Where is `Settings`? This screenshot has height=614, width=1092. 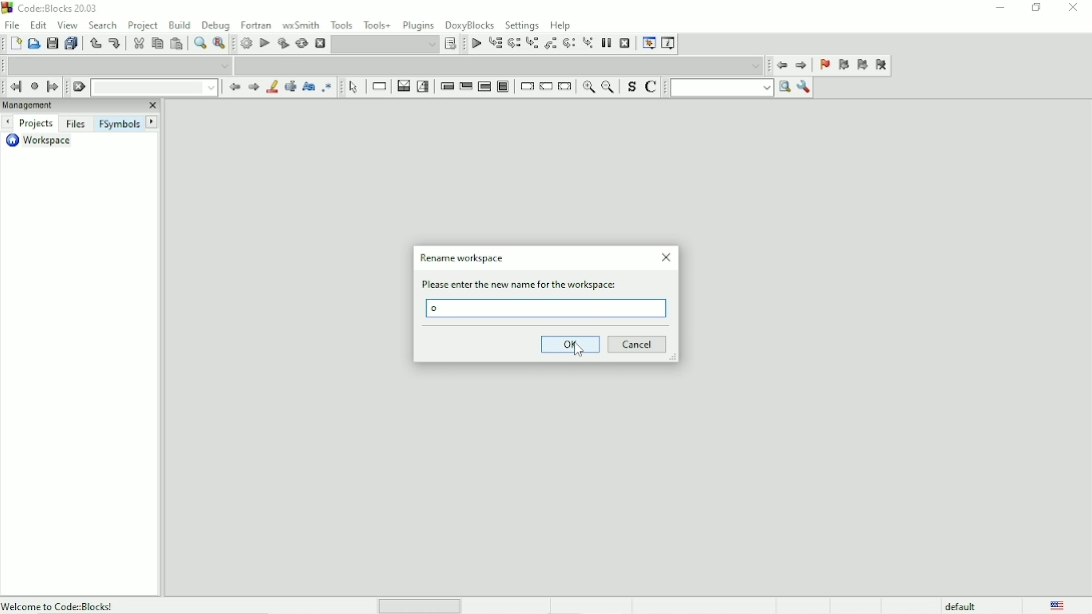
Settings is located at coordinates (522, 25).